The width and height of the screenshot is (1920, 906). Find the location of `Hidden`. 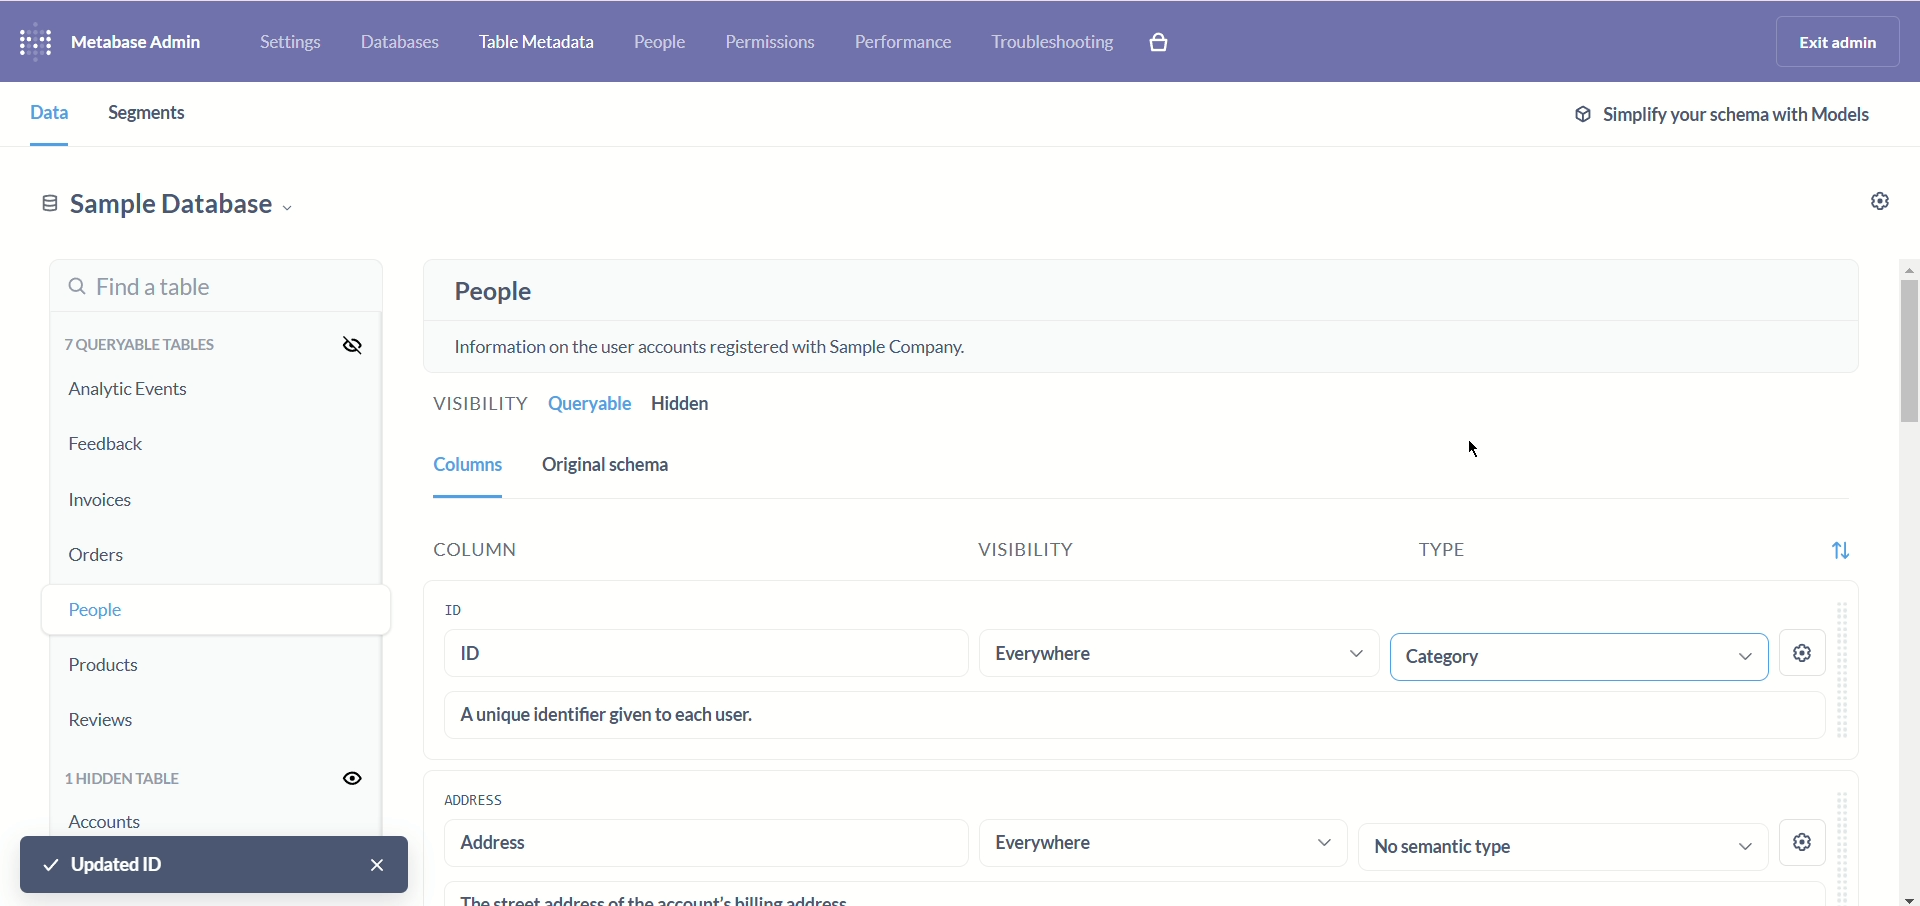

Hidden is located at coordinates (686, 404).